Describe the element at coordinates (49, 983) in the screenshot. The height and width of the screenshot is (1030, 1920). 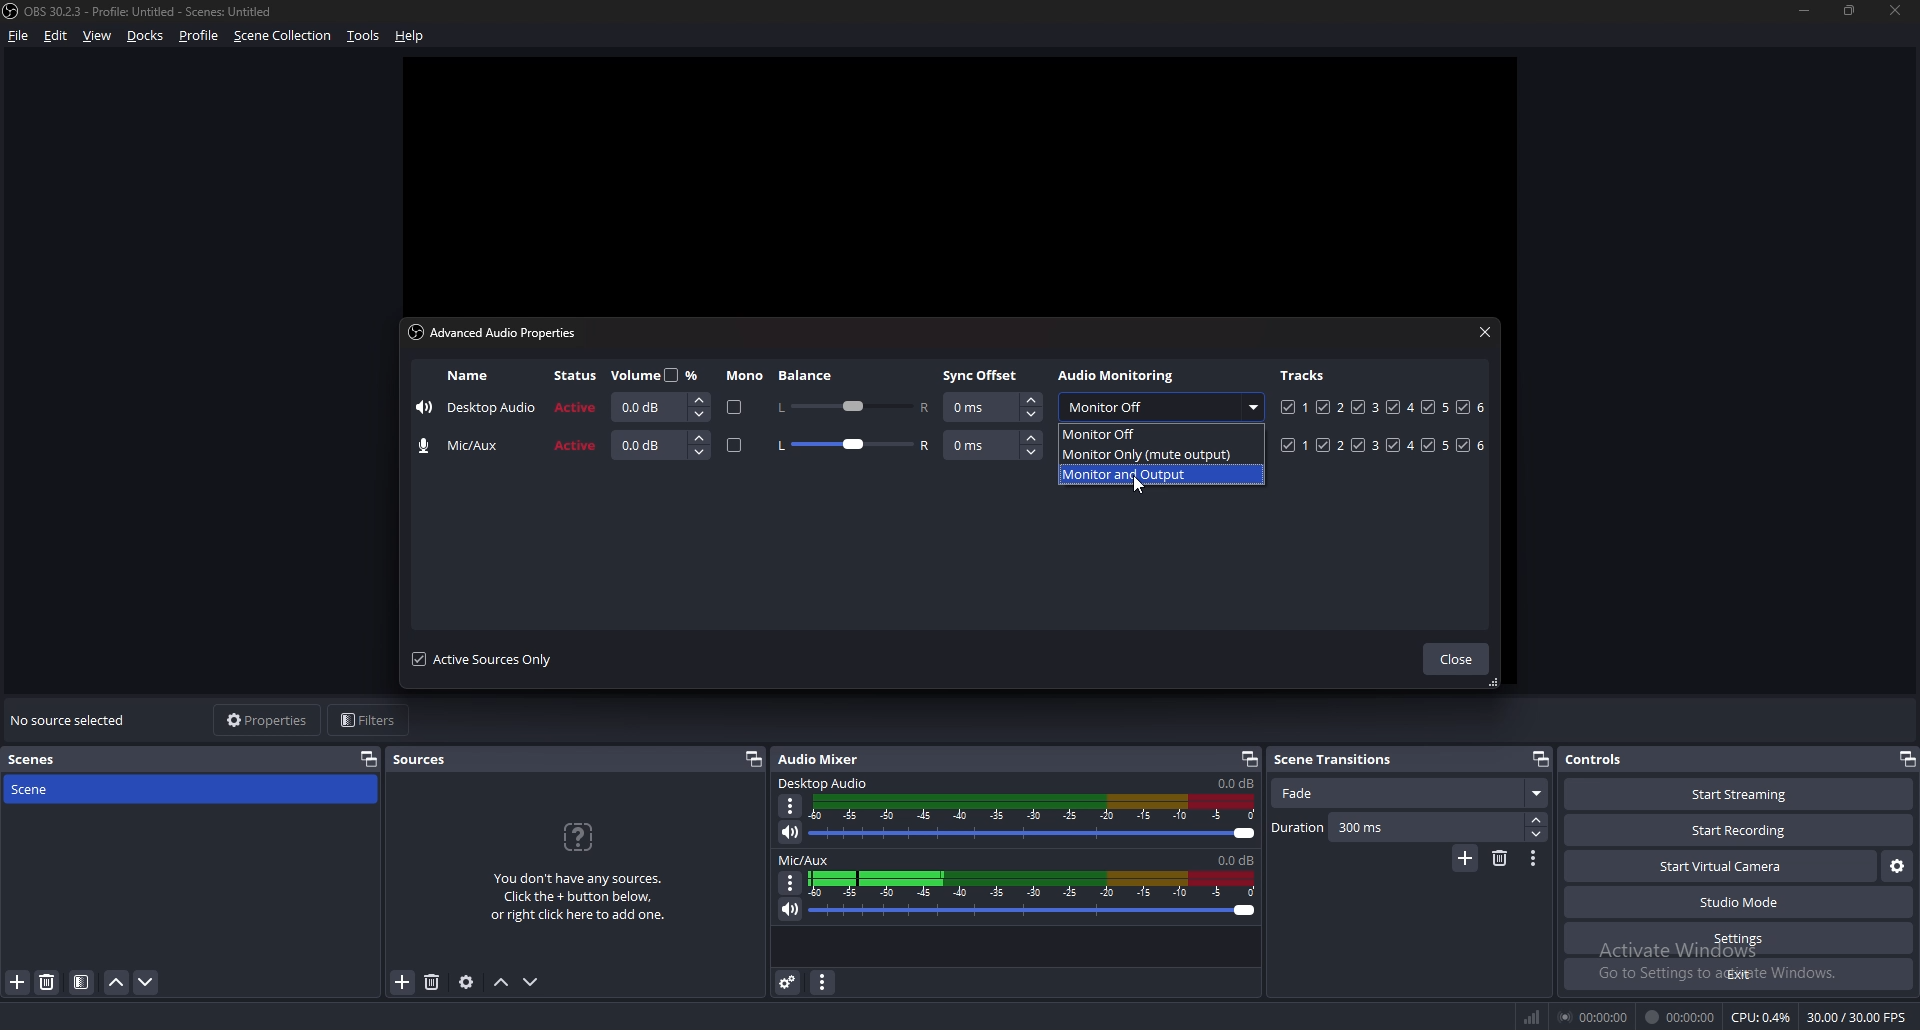
I see `delete scene` at that location.